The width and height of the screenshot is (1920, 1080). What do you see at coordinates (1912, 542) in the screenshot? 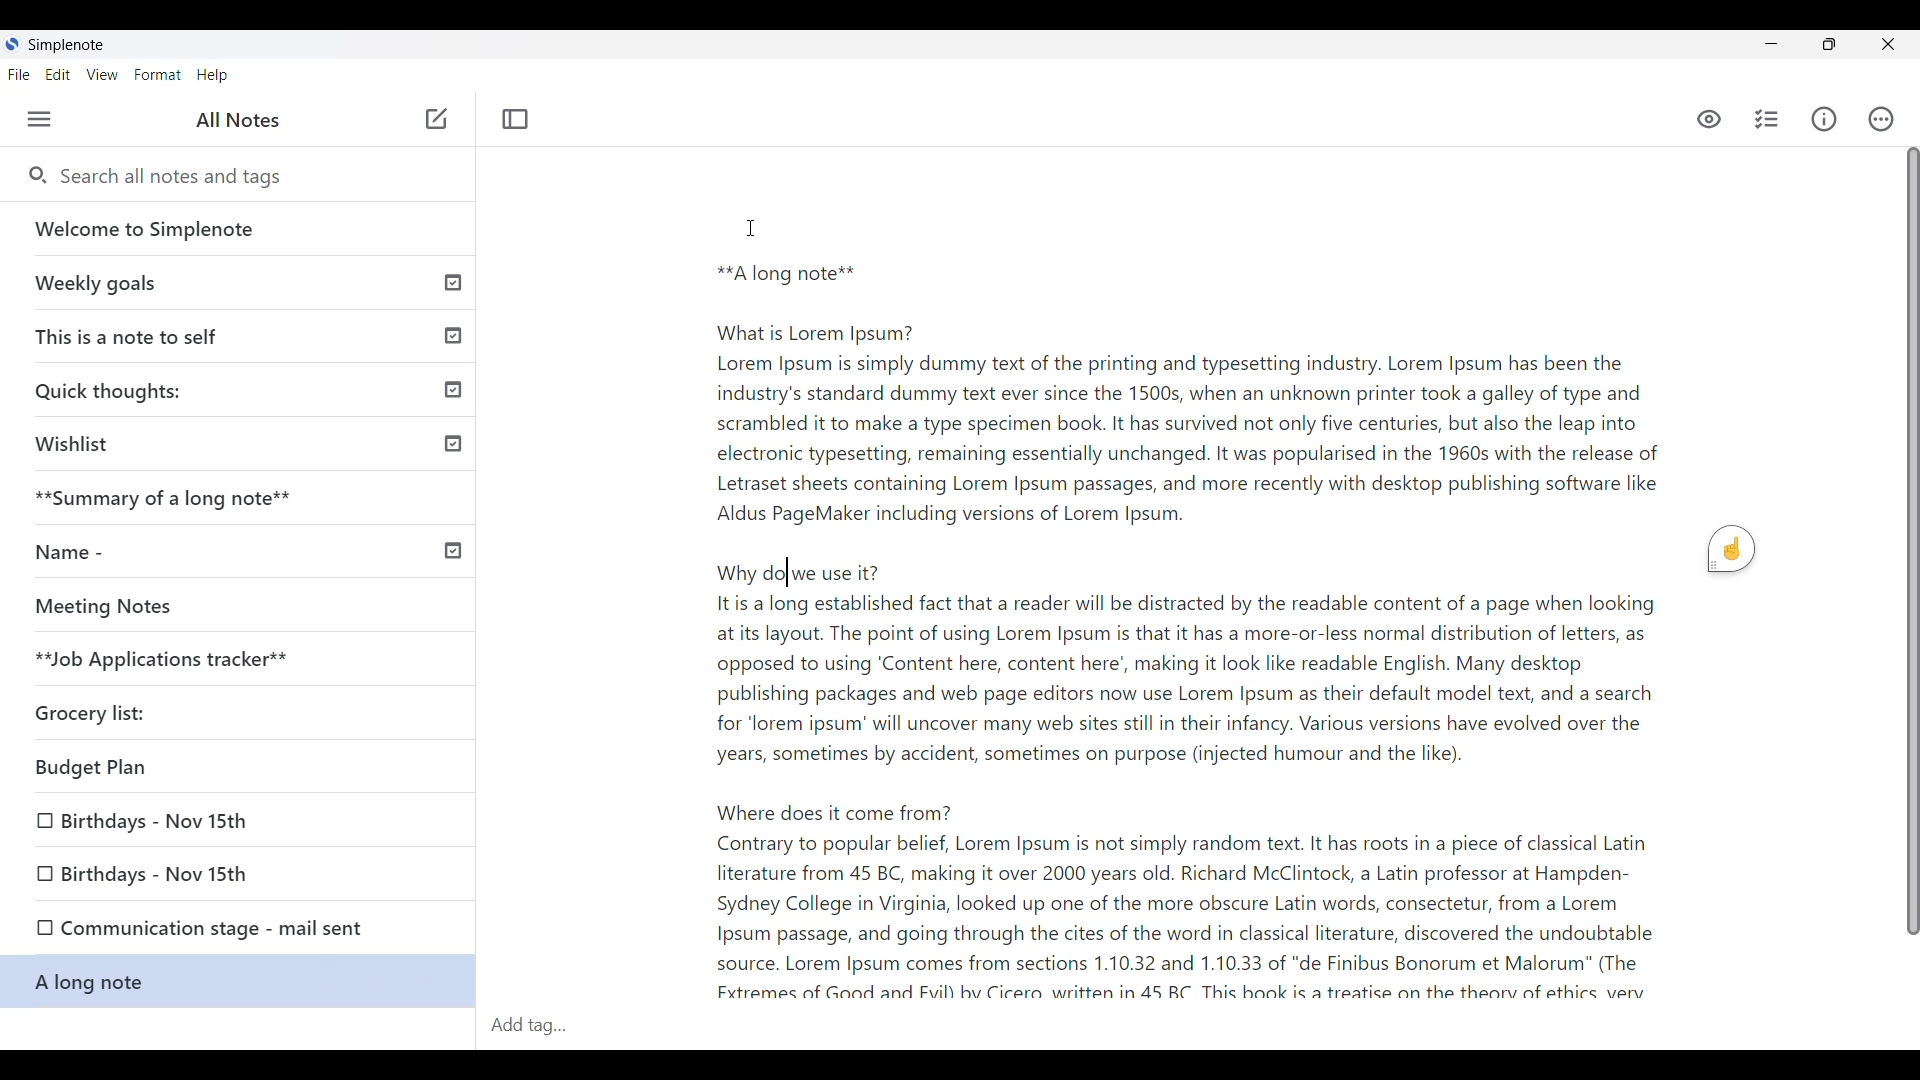
I see `Vertical Scroll bar` at bounding box center [1912, 542].